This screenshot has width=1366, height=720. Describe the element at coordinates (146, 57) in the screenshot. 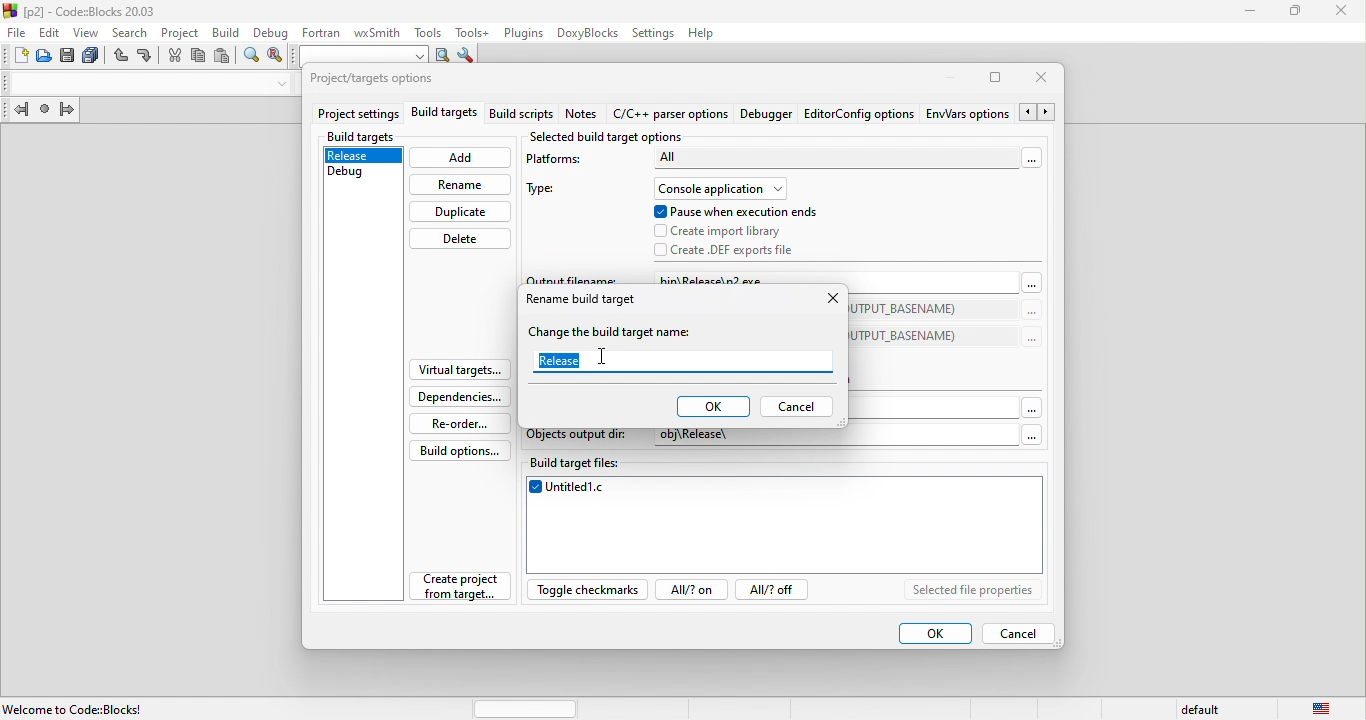

I see `redo` at that location.